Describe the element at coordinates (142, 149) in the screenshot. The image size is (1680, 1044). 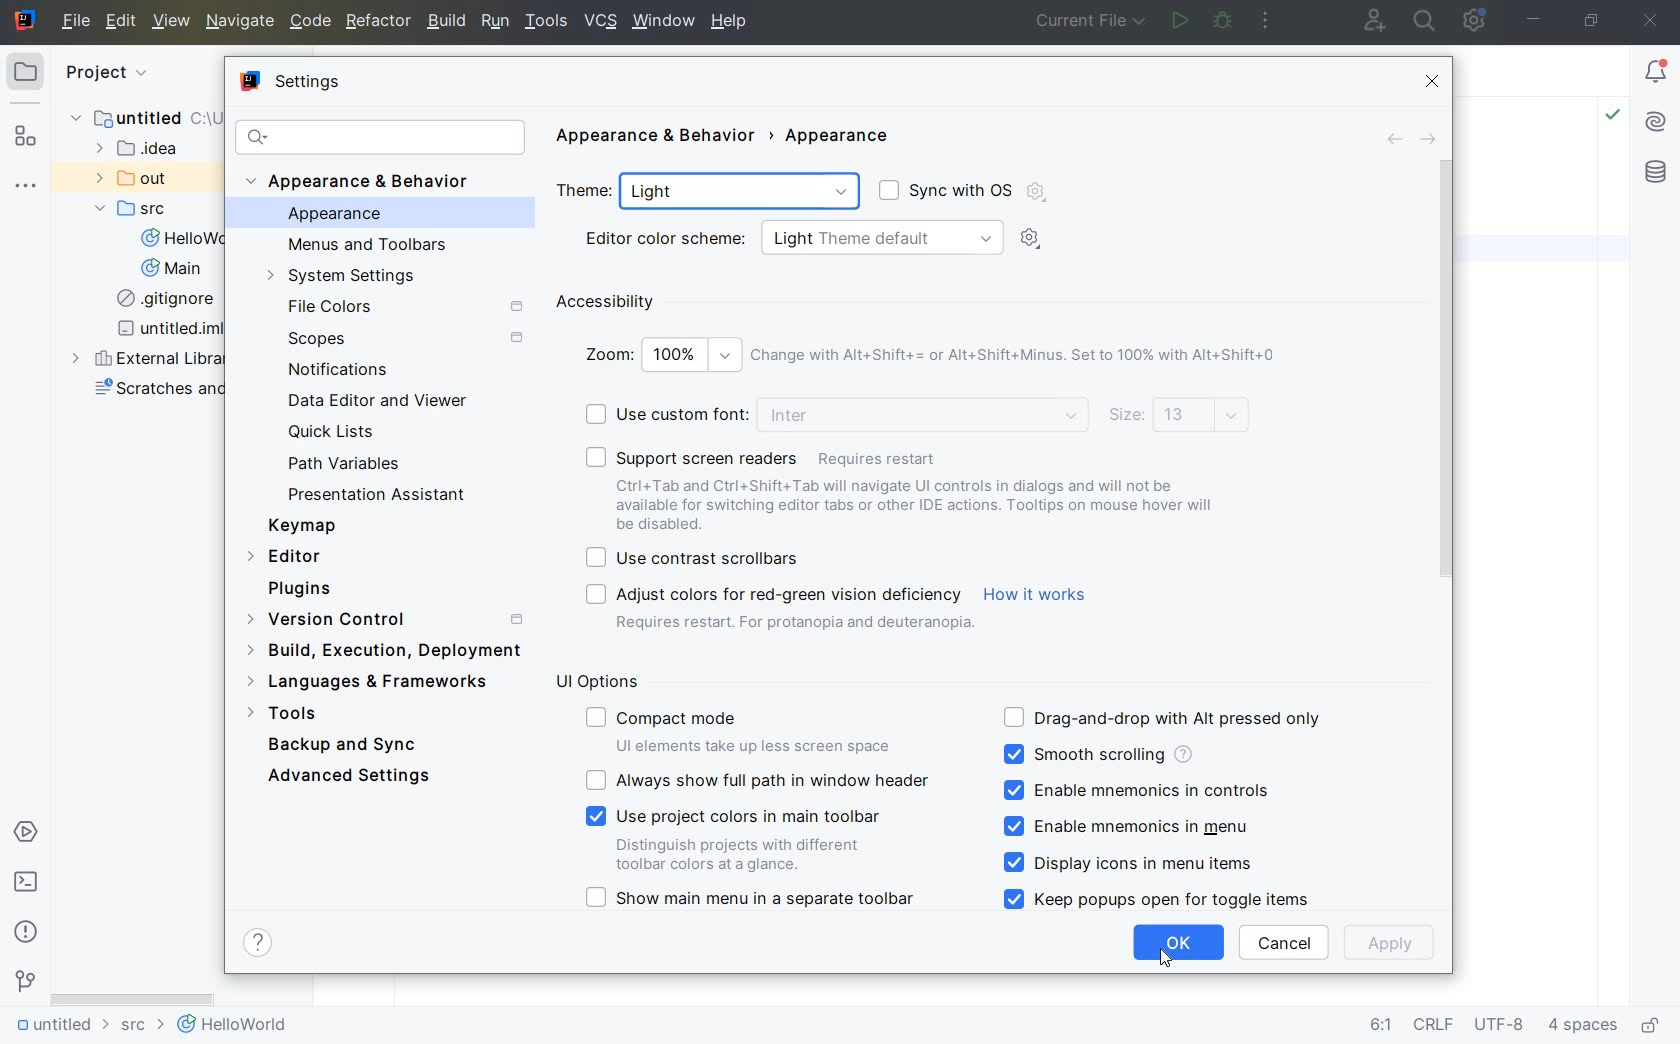
I see `IDEA` at that location.